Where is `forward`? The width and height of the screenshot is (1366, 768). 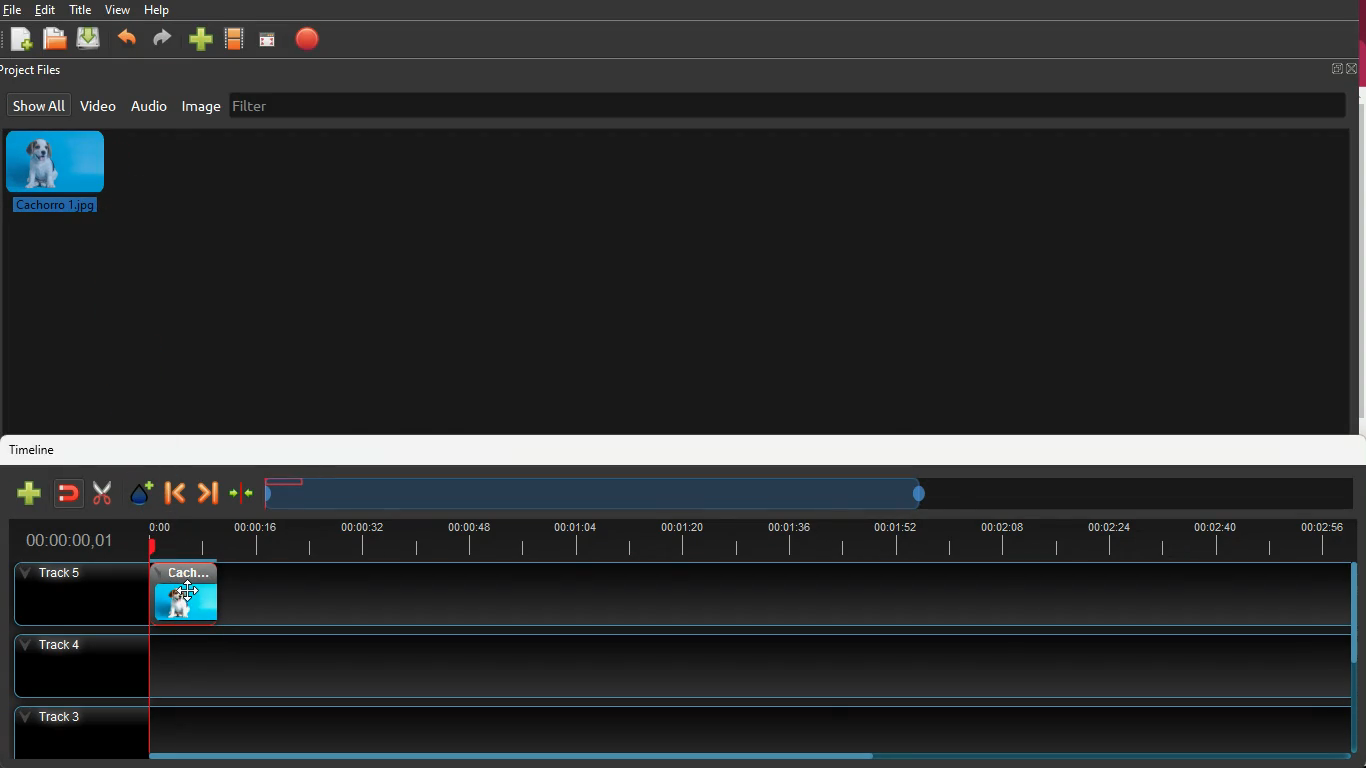 forward is located at coordinates (161, 39).